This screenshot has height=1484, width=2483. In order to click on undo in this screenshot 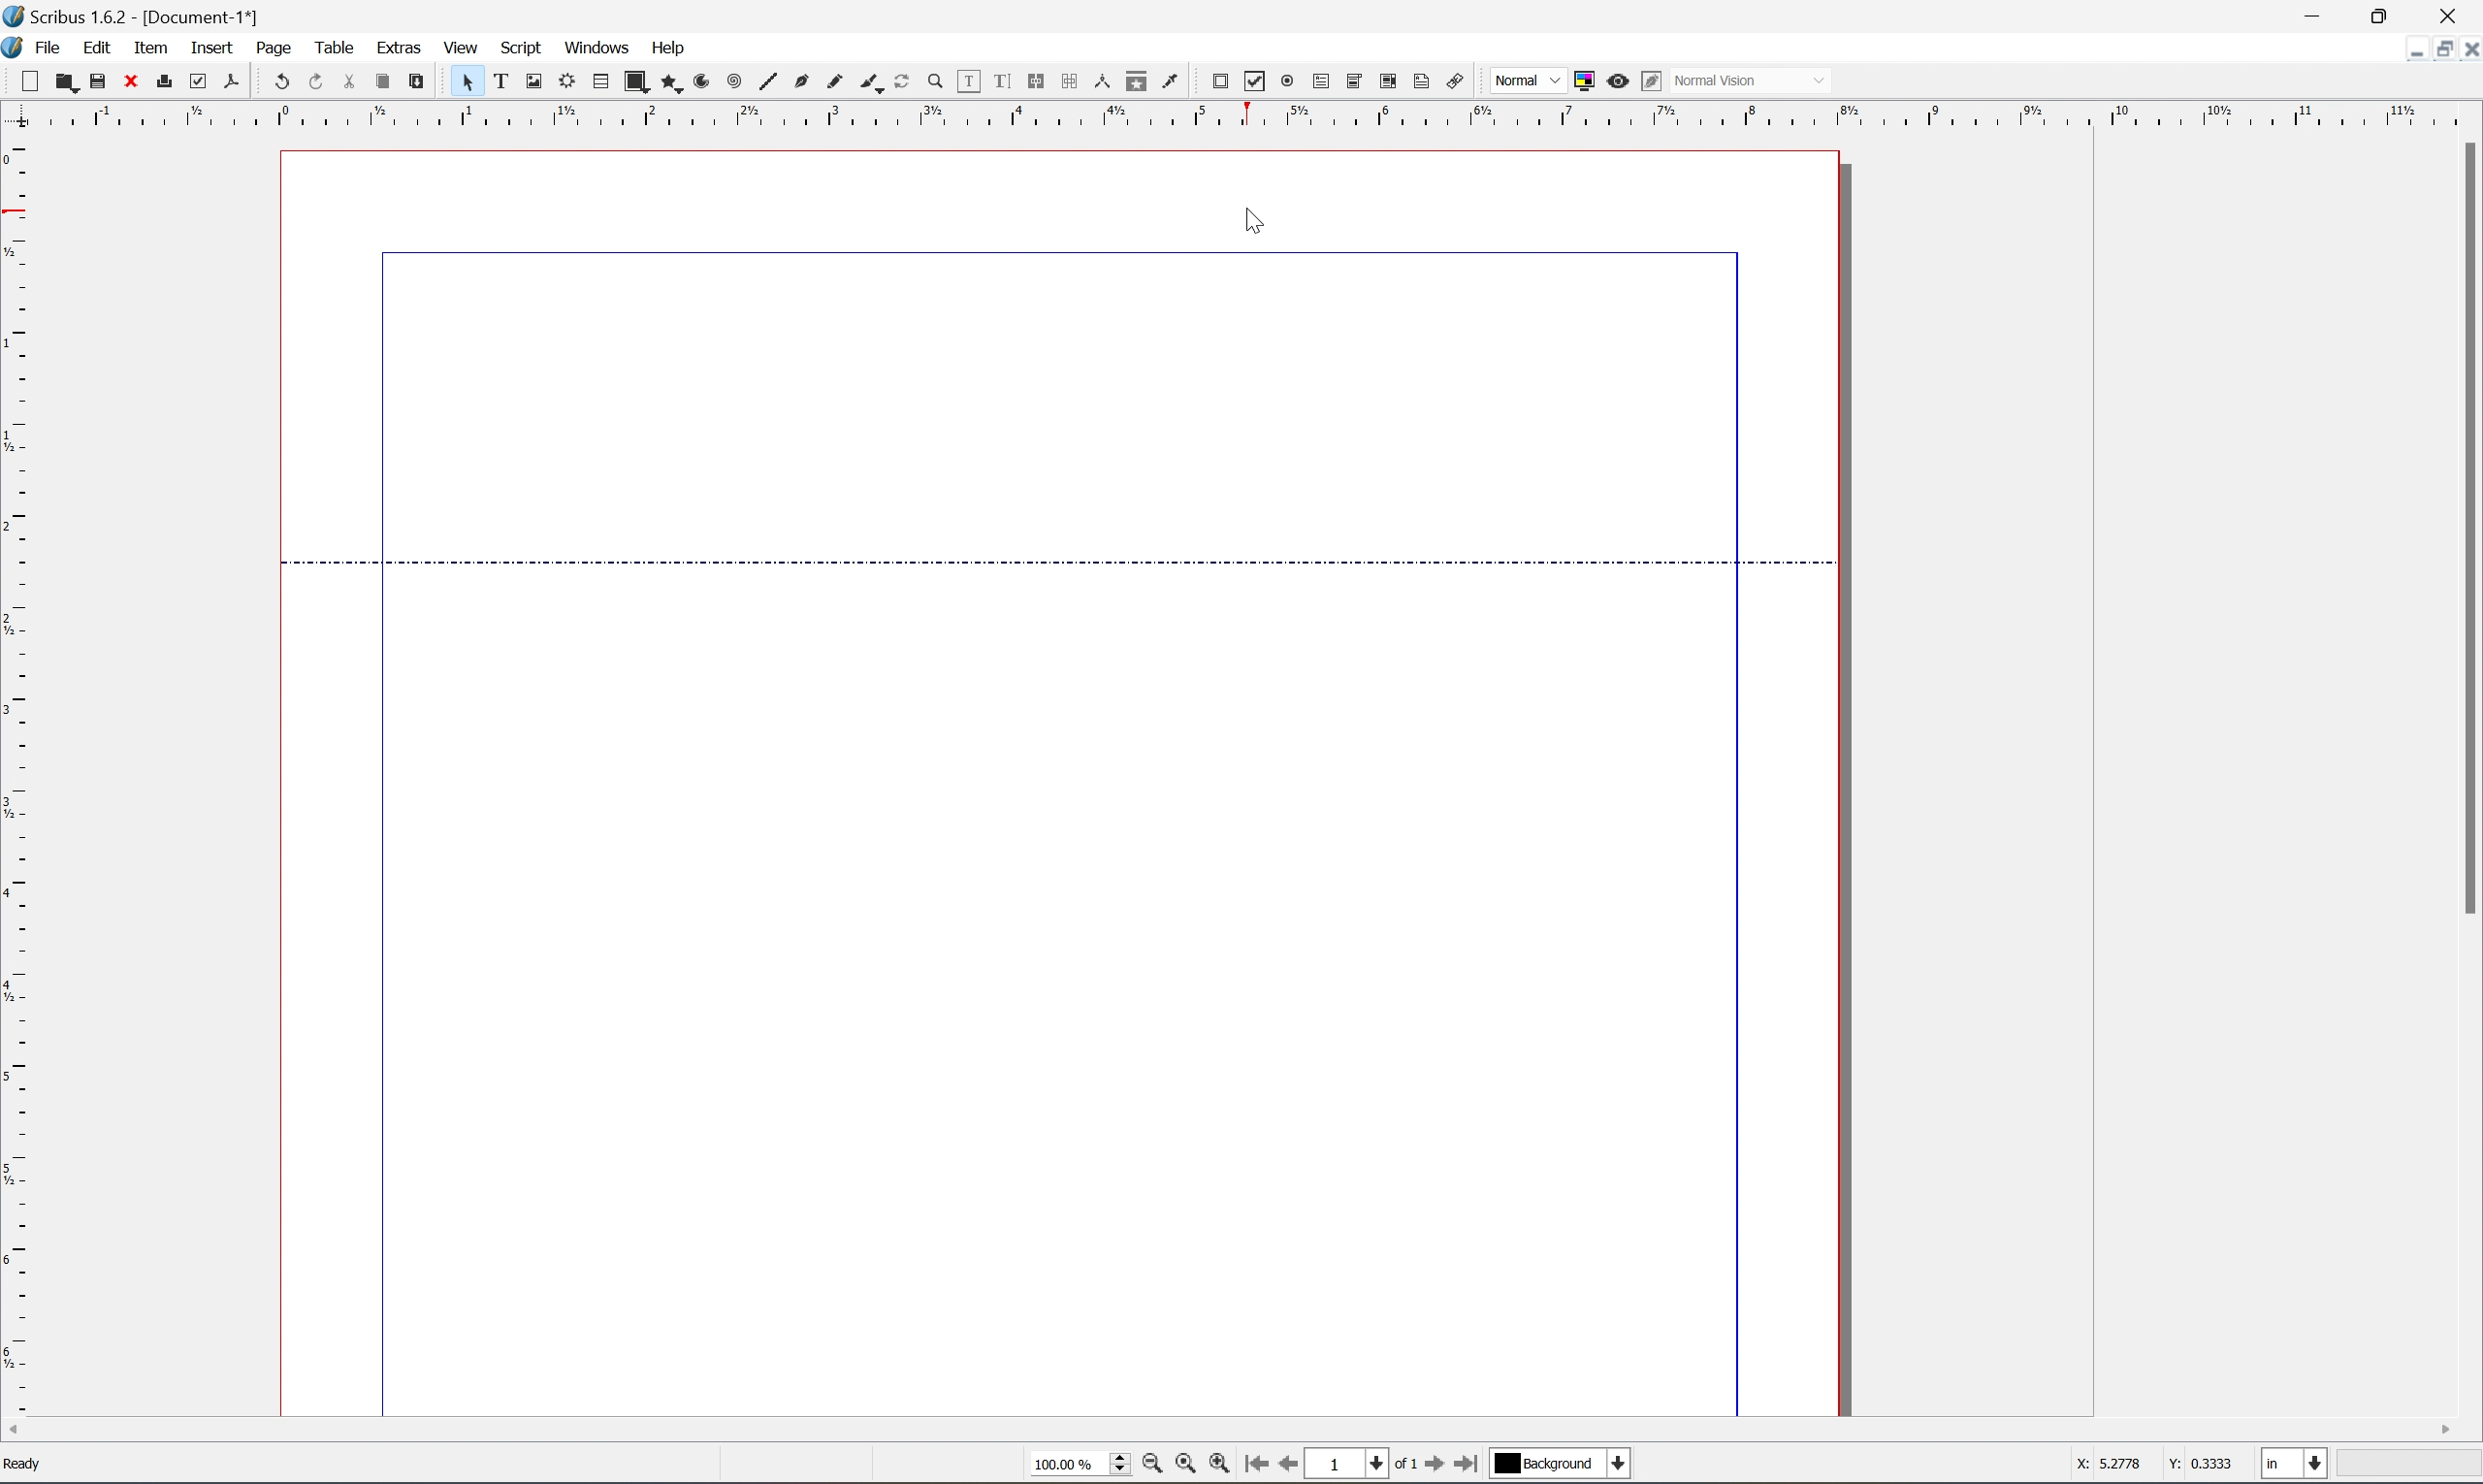, I will do `click(282, 83)`.